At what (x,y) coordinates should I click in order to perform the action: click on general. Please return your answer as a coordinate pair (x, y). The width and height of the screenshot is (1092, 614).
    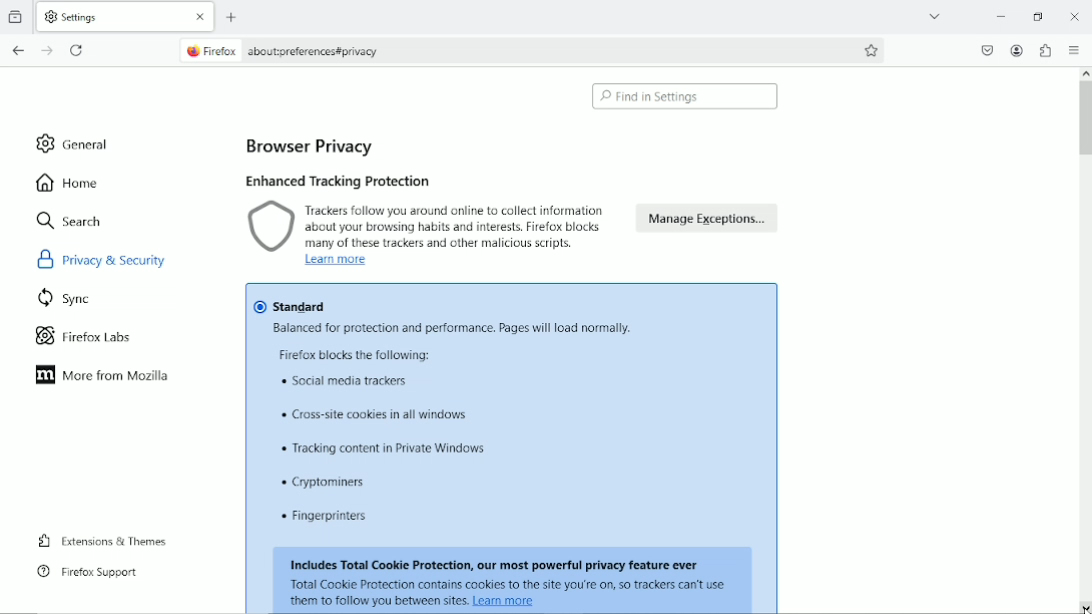
    Looking at the image, I should click on (68, 142).